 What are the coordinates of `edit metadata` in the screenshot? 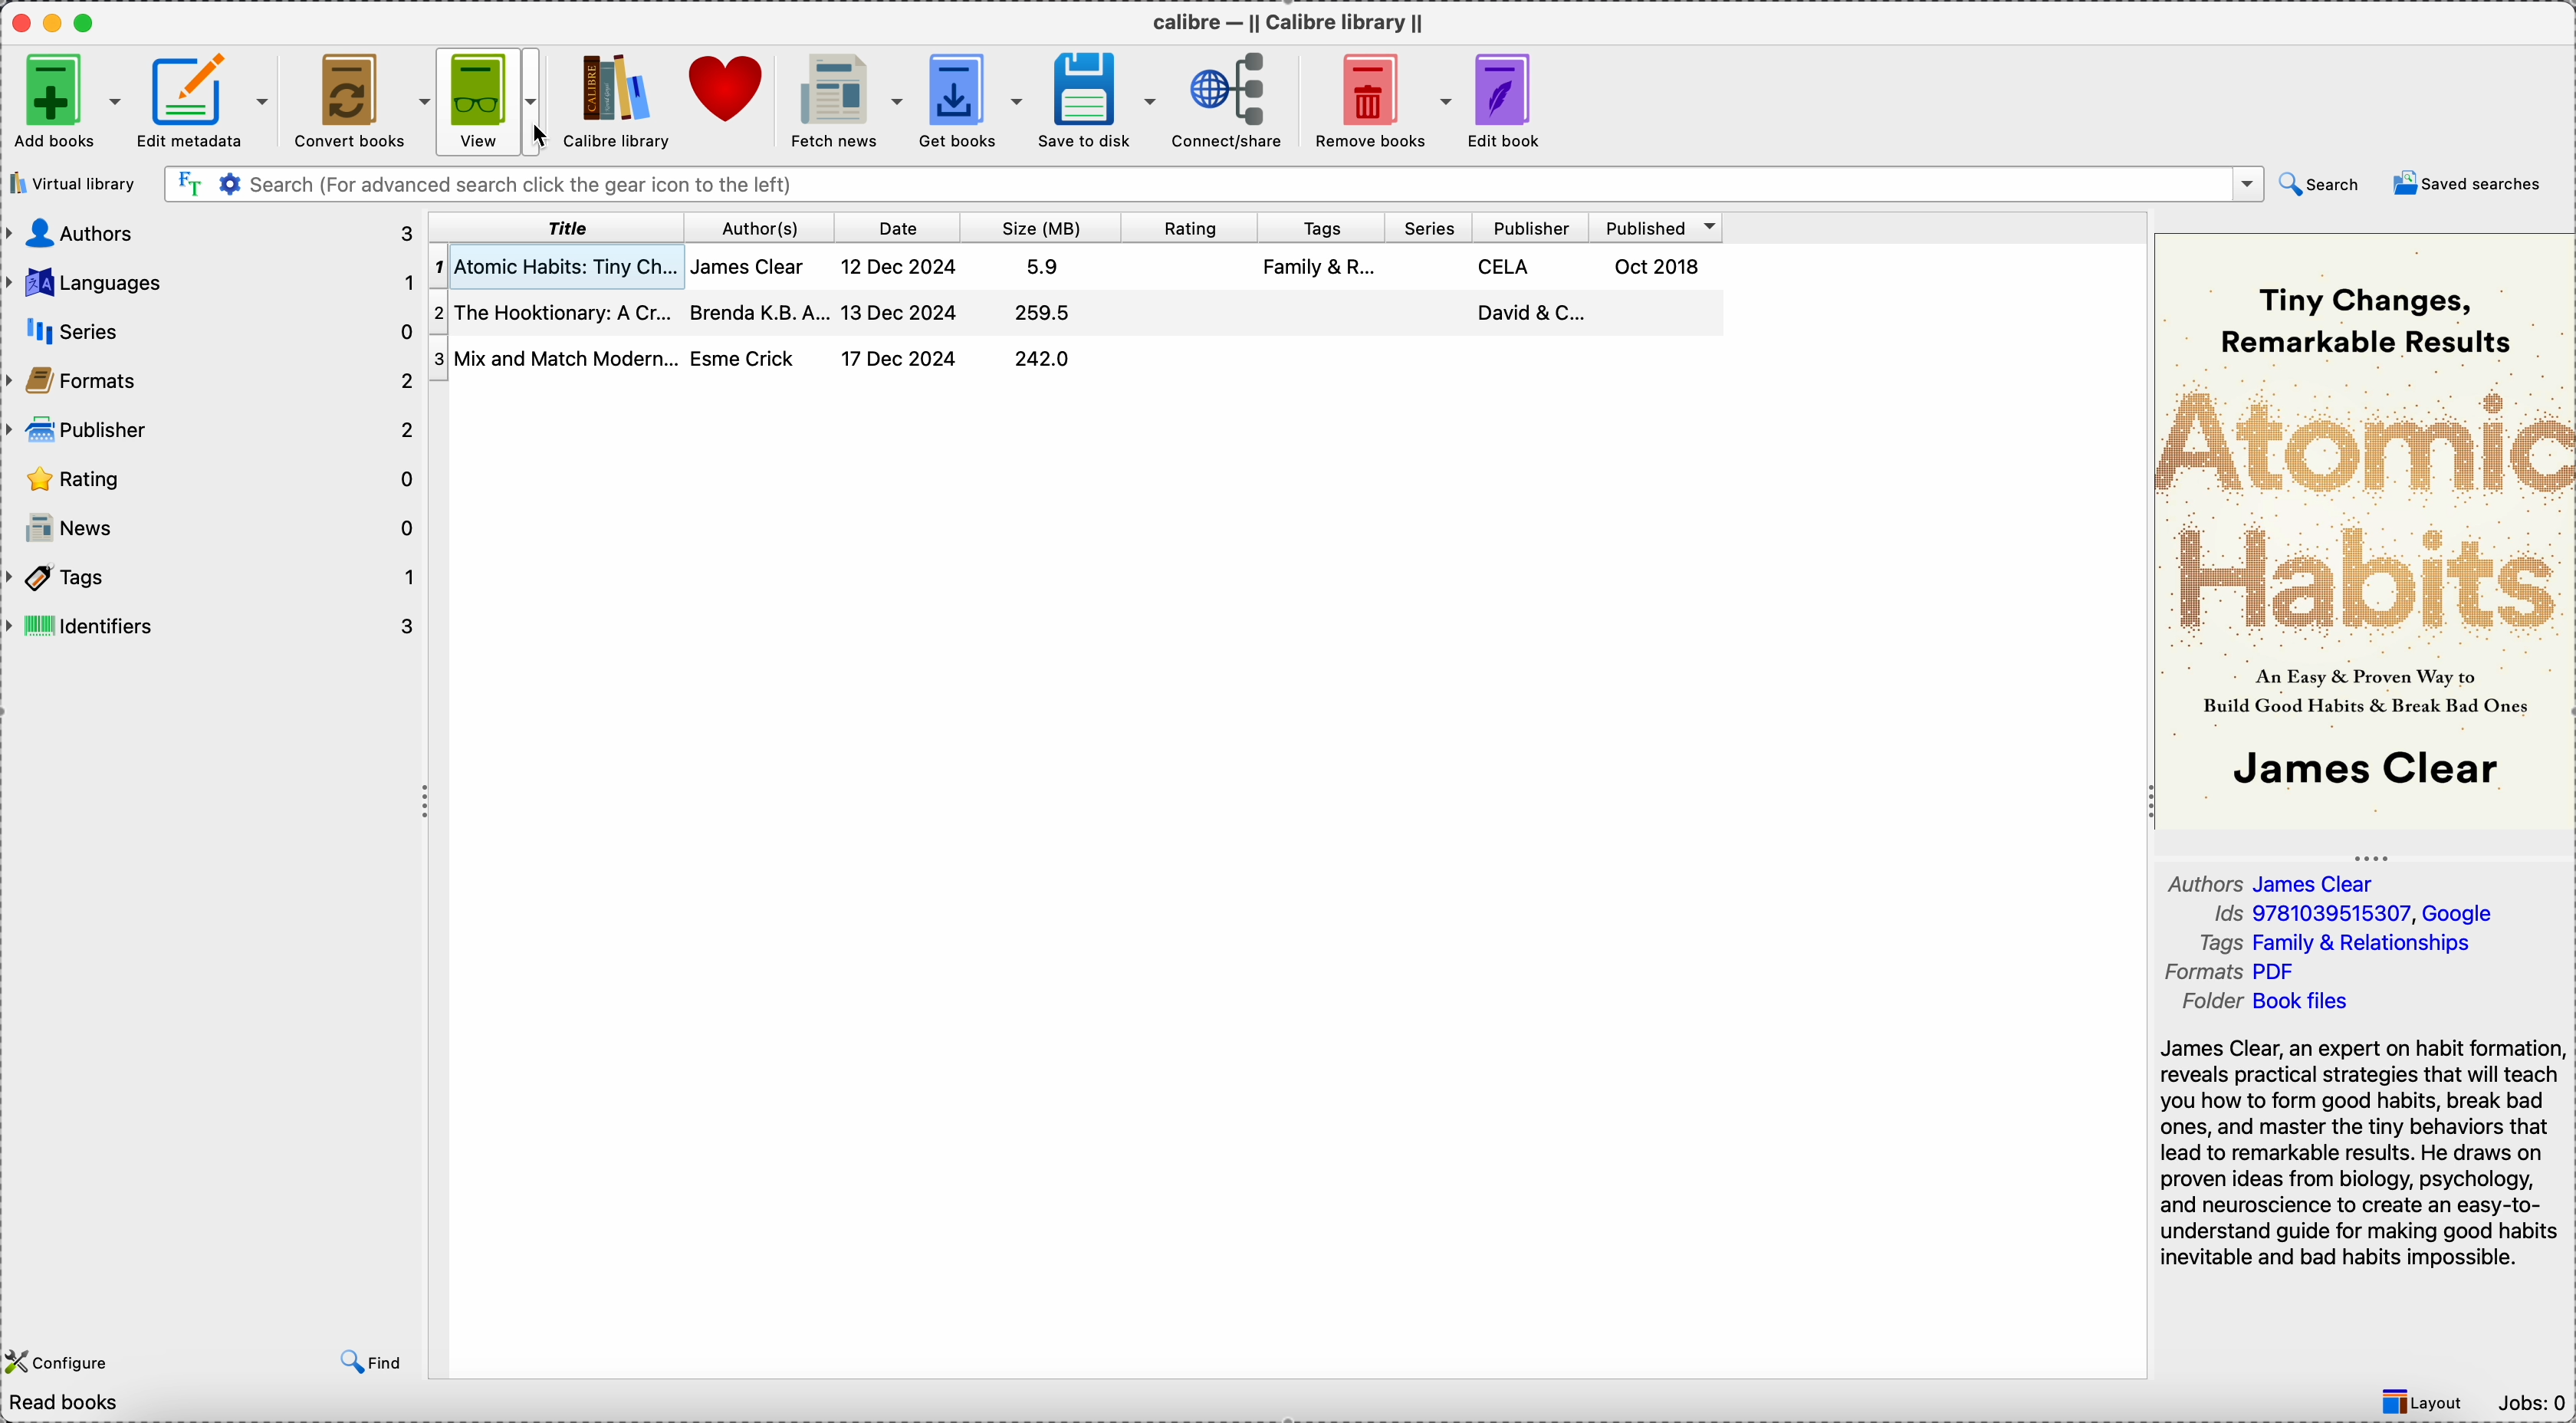 It's located at (208, 100).